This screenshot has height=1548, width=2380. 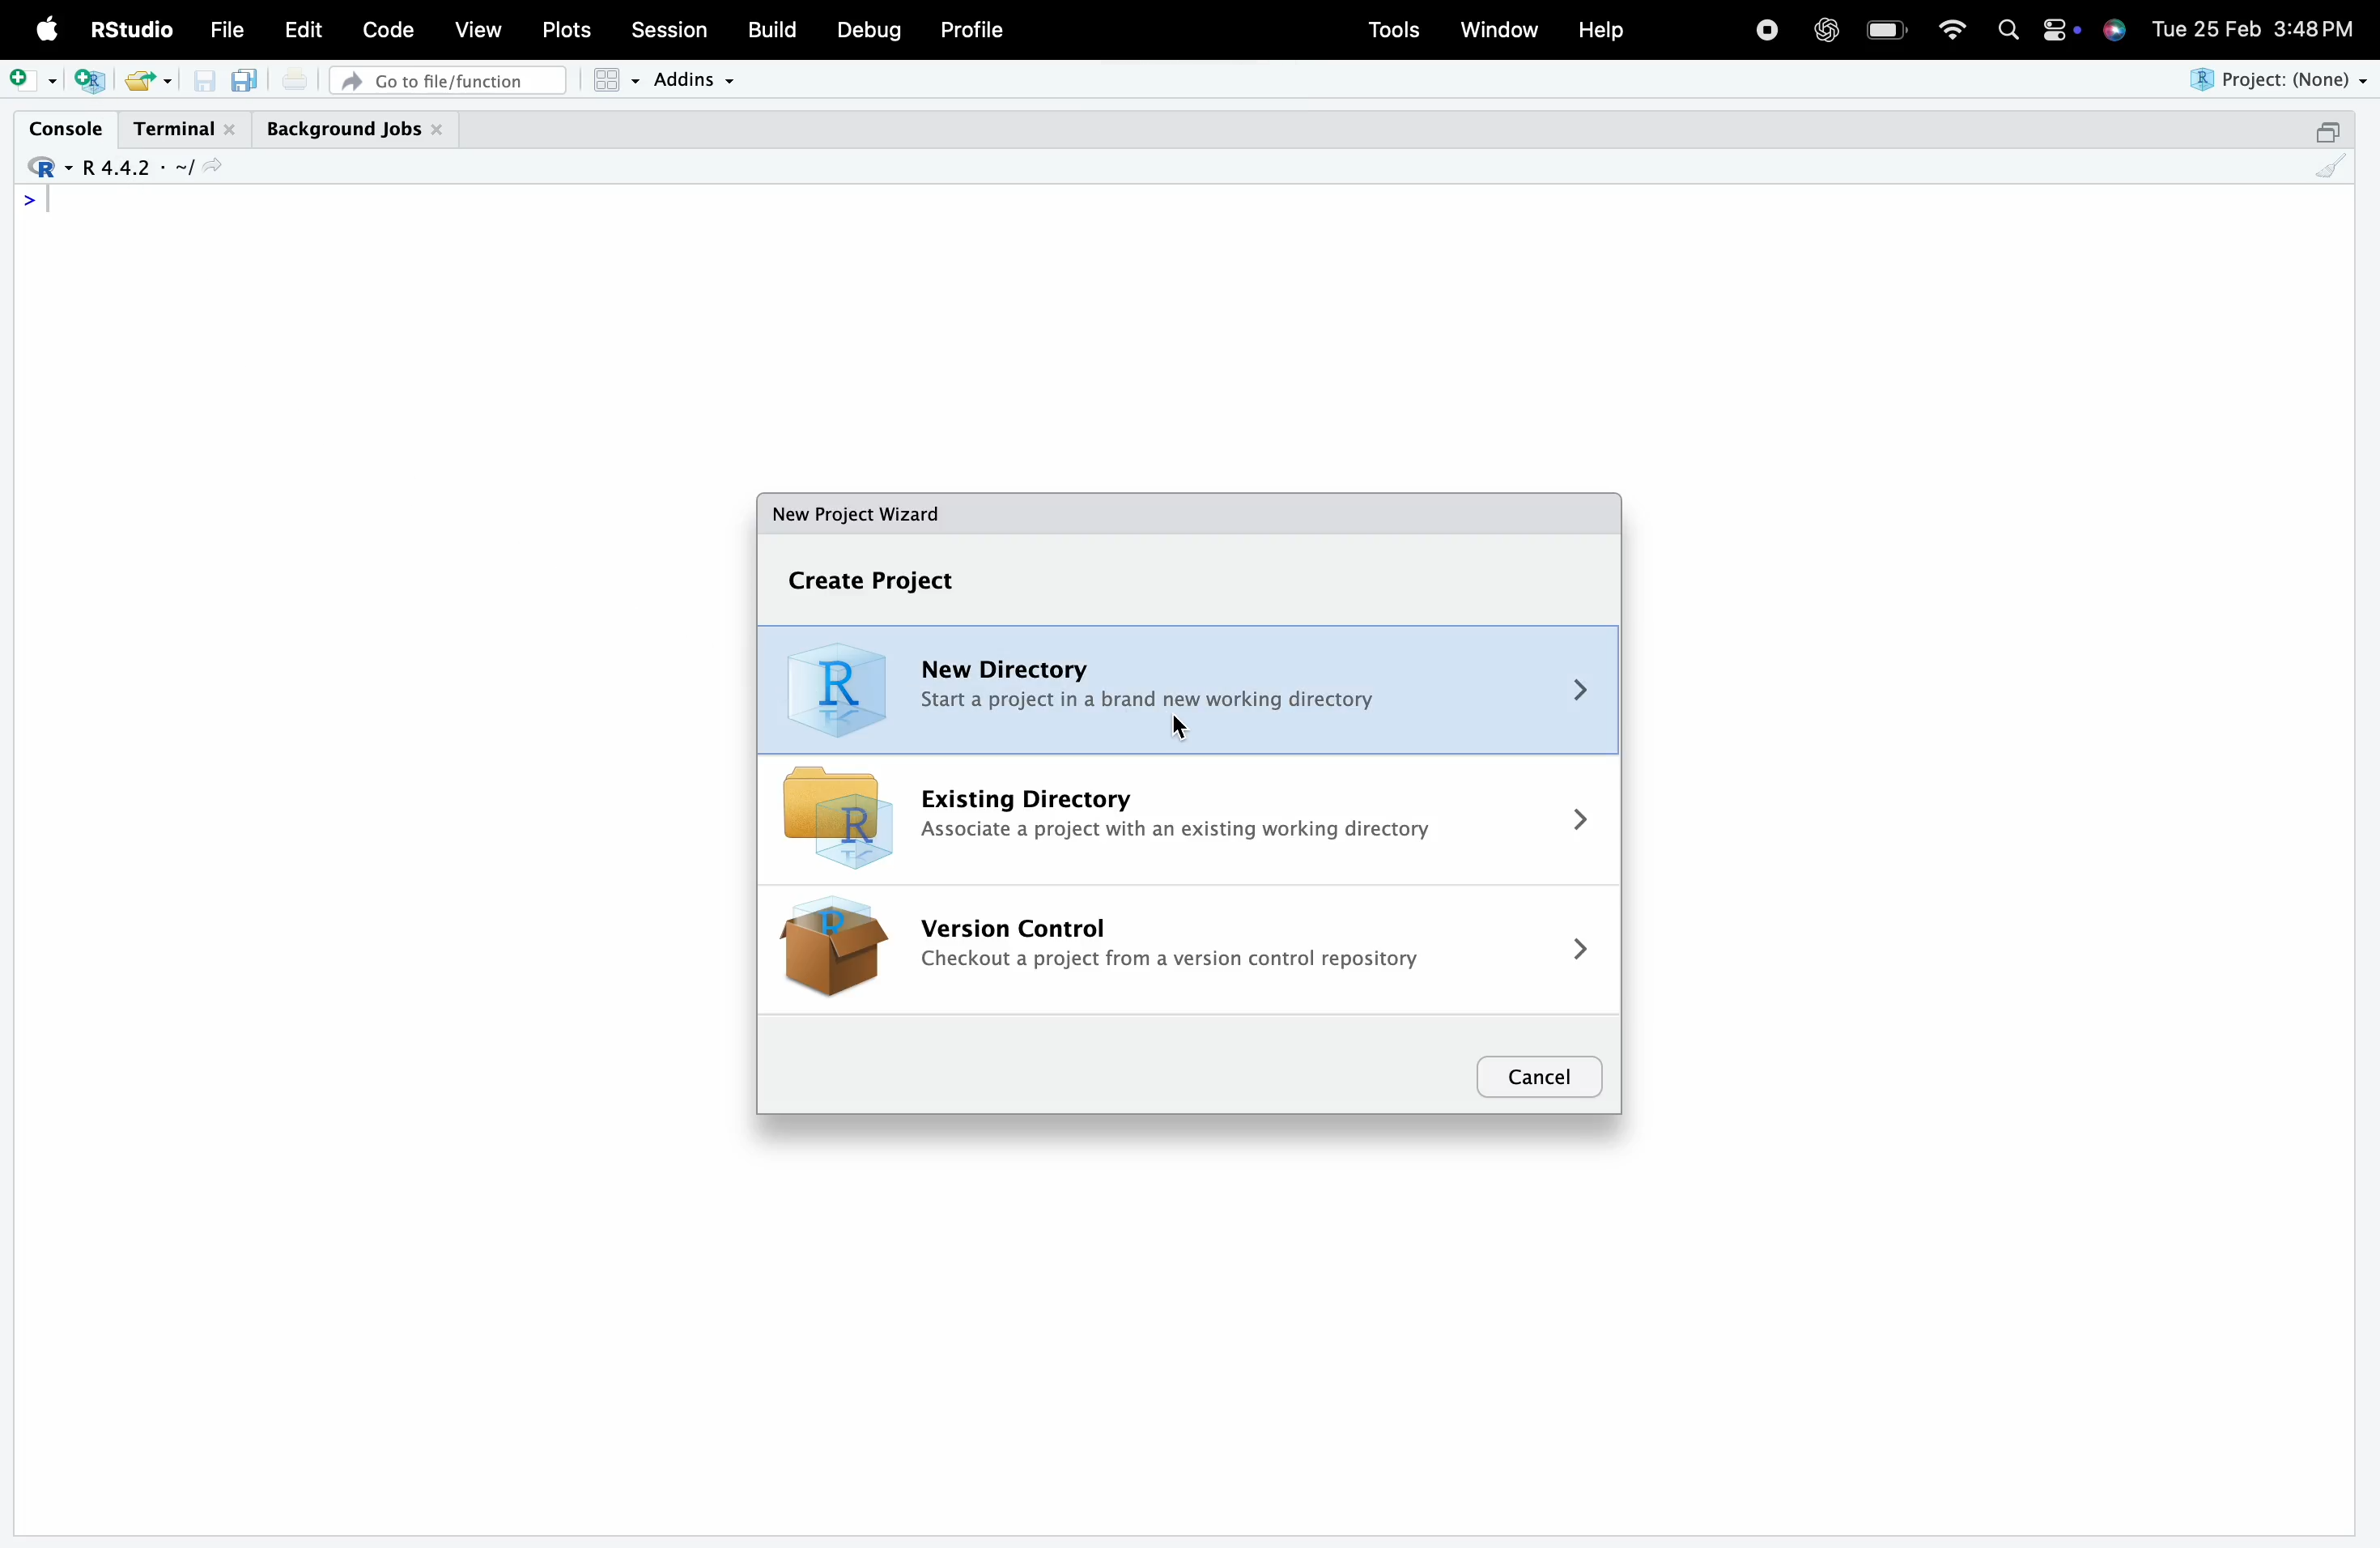 I want to click on siri, so click(x=2114, y=28).